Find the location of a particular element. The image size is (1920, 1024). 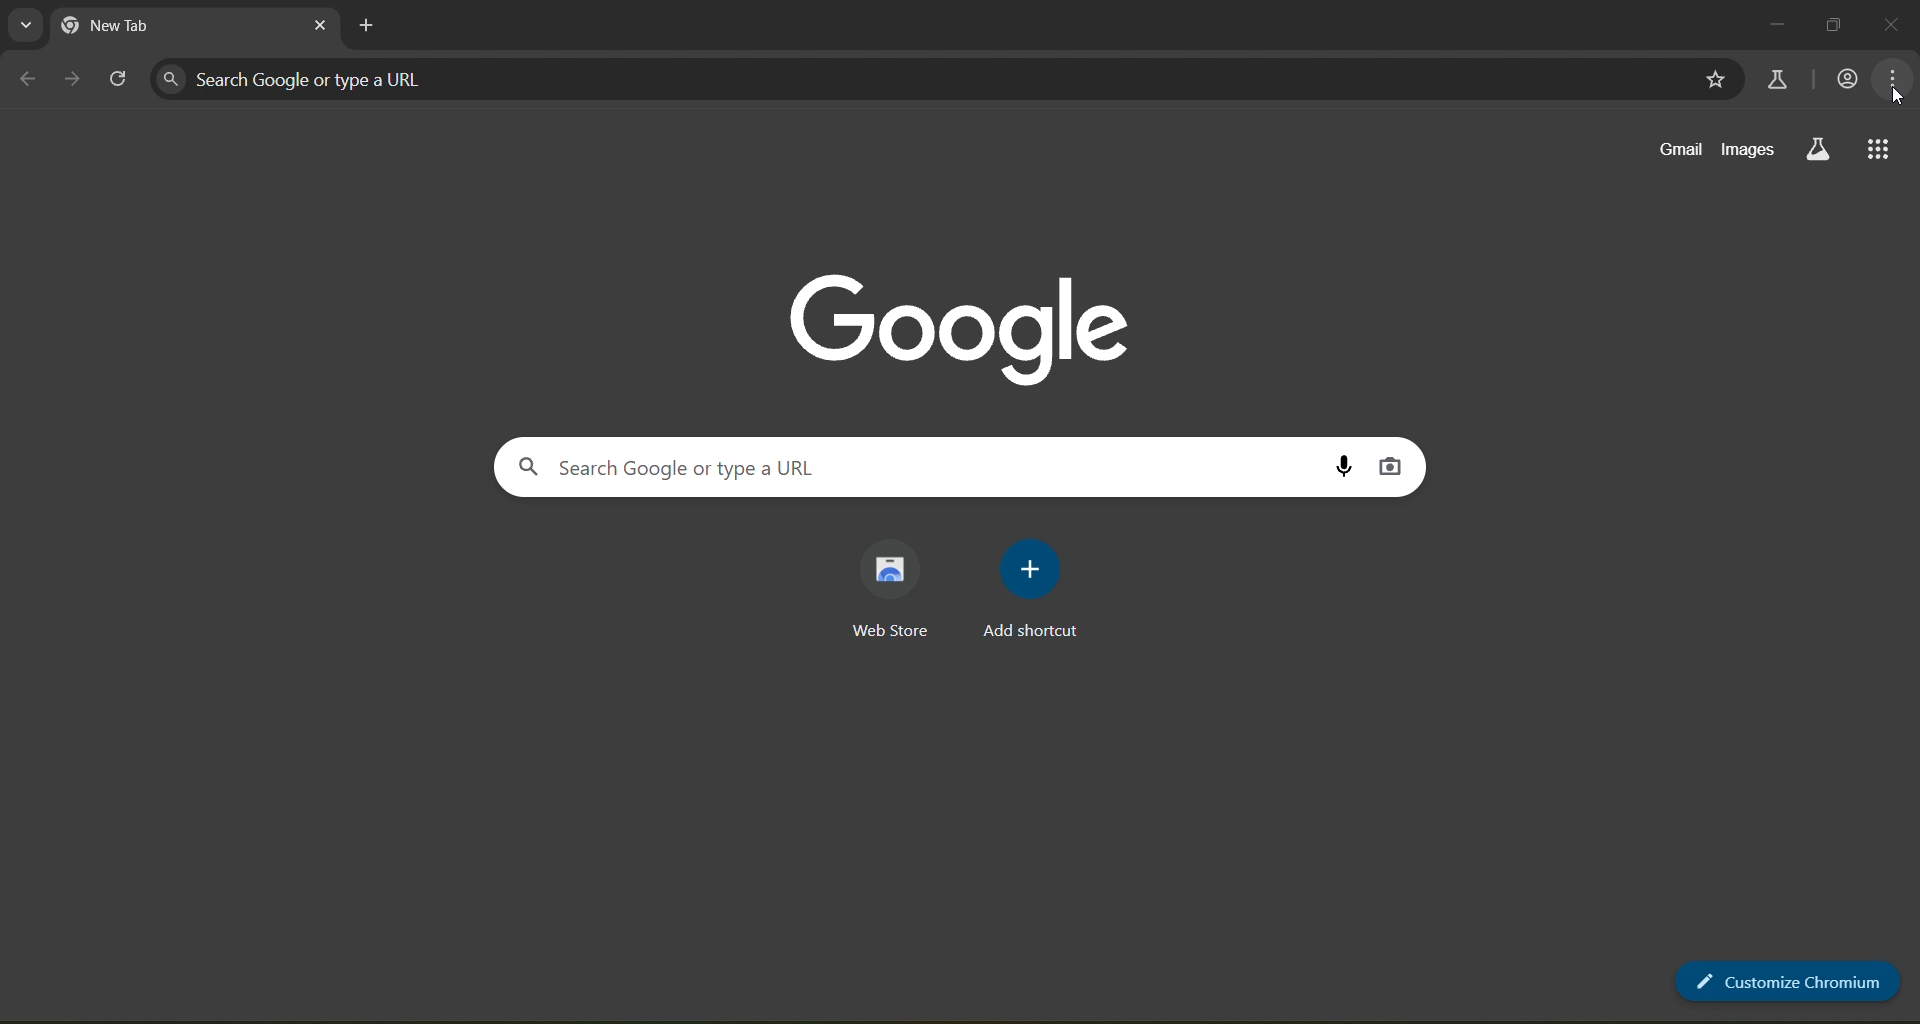

voice search is located at coordinates (1344, 465).